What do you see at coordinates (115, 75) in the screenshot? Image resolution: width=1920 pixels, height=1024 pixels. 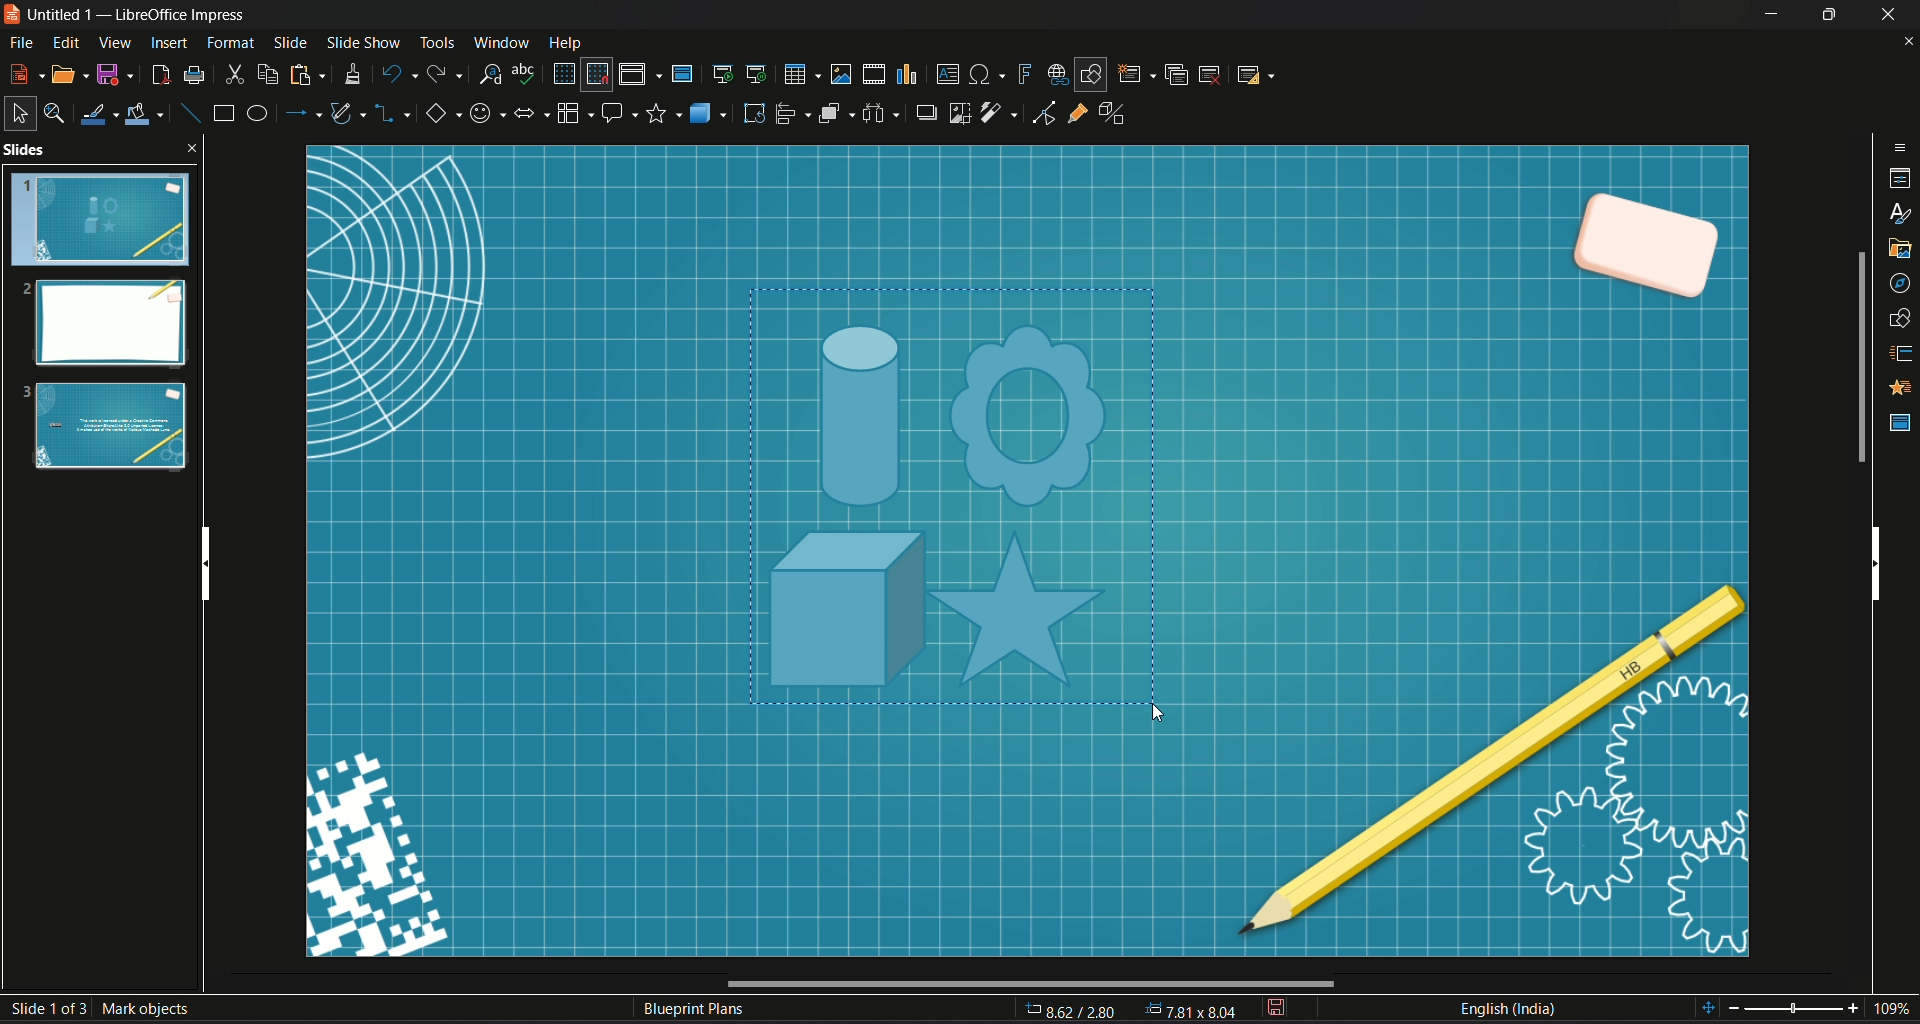 I see `Save` at bounding box center [115, 75].